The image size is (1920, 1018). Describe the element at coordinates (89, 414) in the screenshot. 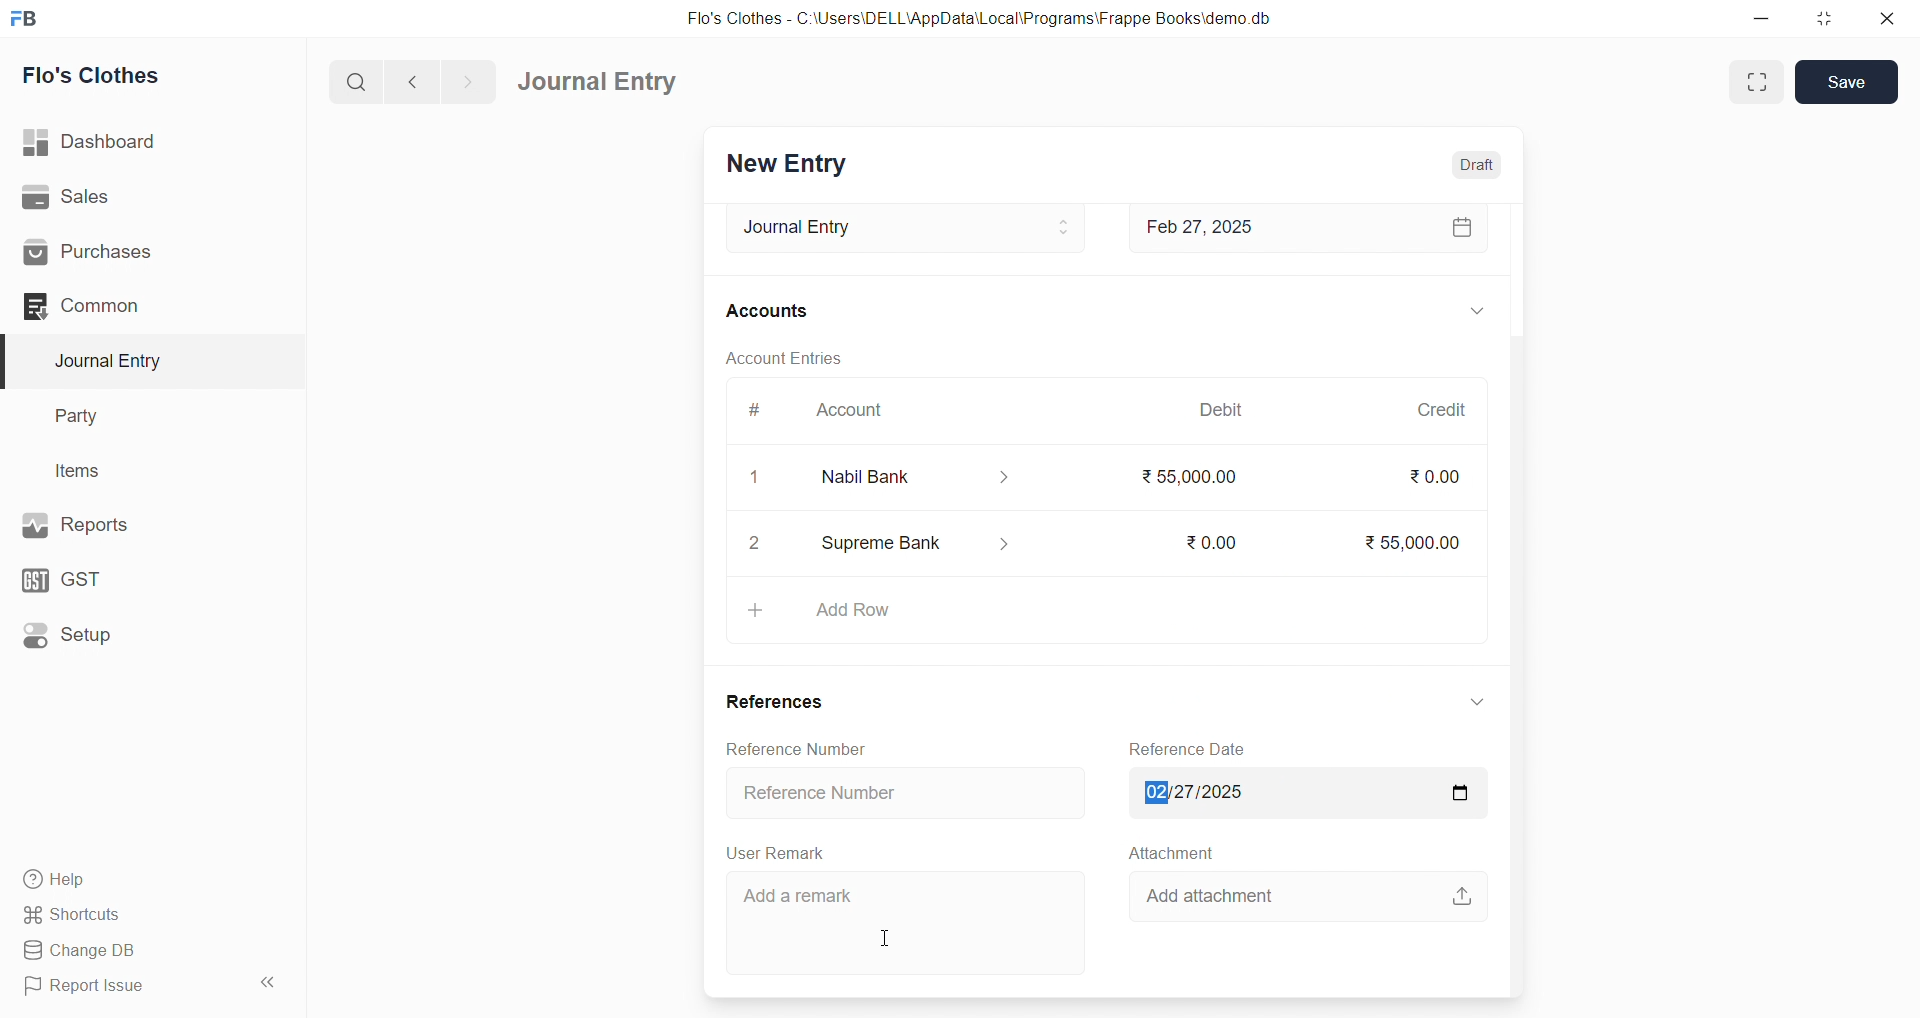

I see `Party` at that location.